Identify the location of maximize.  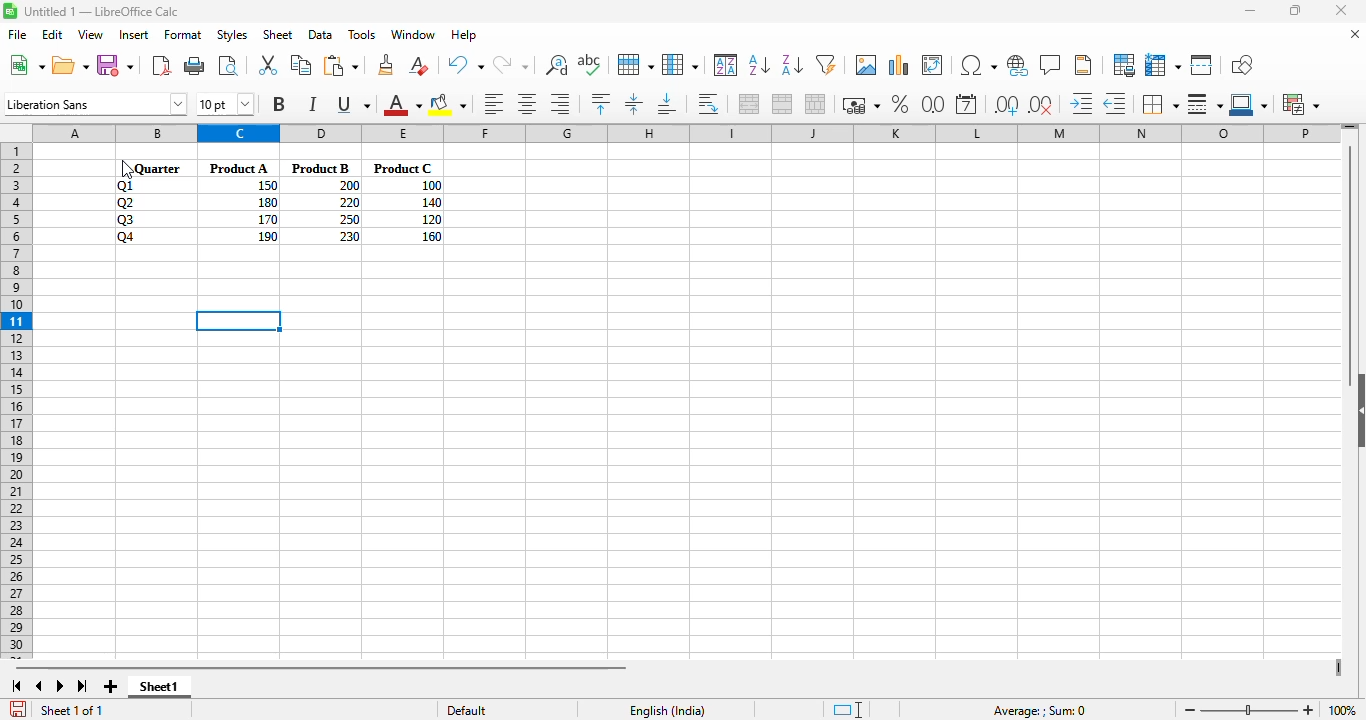
(1297, 11).